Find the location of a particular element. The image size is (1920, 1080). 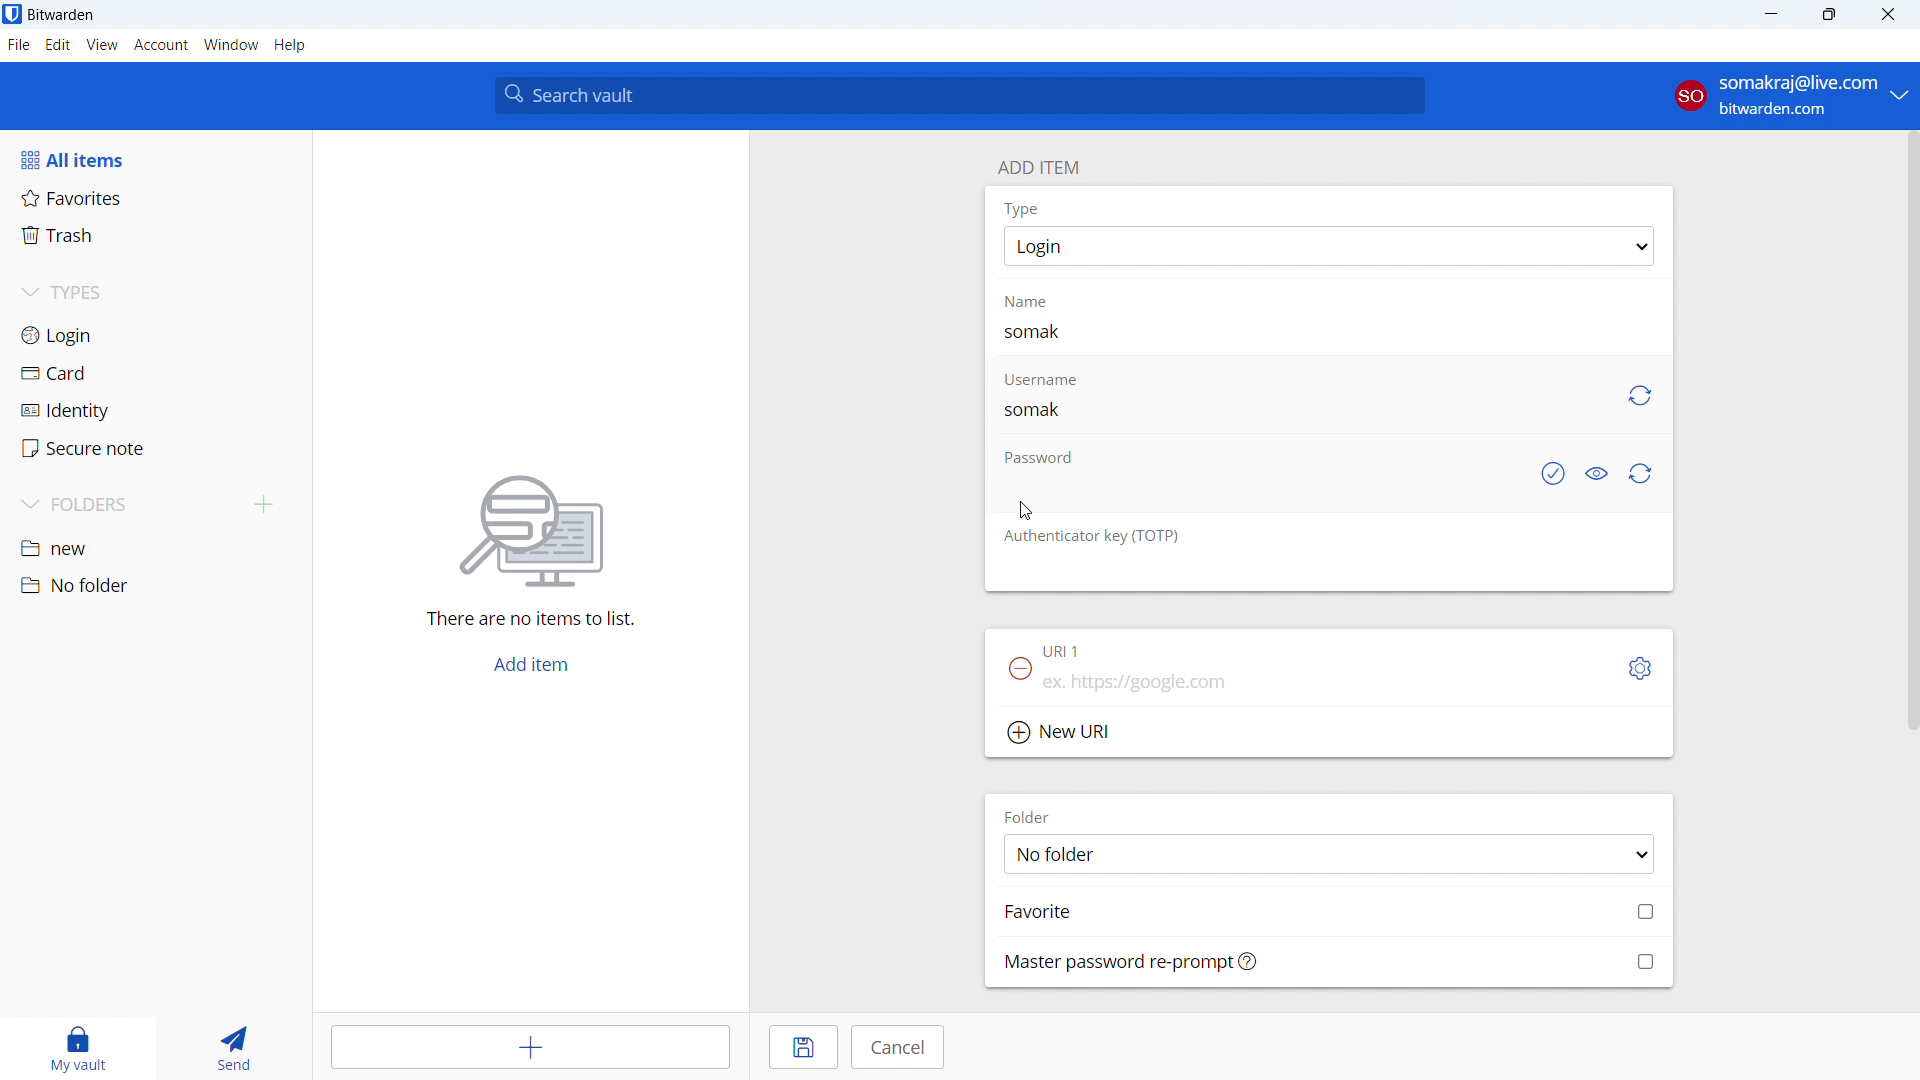

add item is located at coordinates (1037, 165).